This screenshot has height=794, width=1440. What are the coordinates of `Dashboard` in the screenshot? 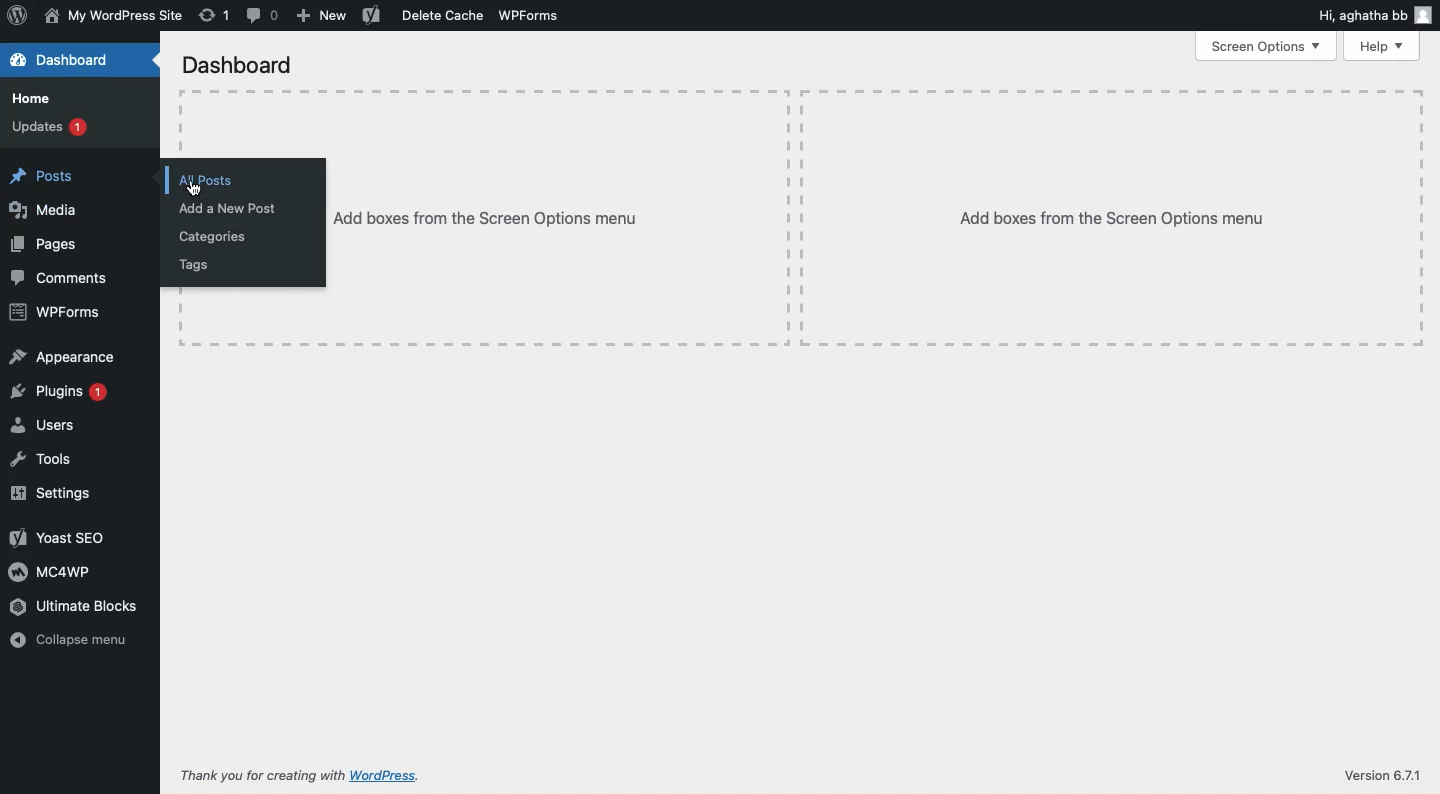 It's located at (235, 65).